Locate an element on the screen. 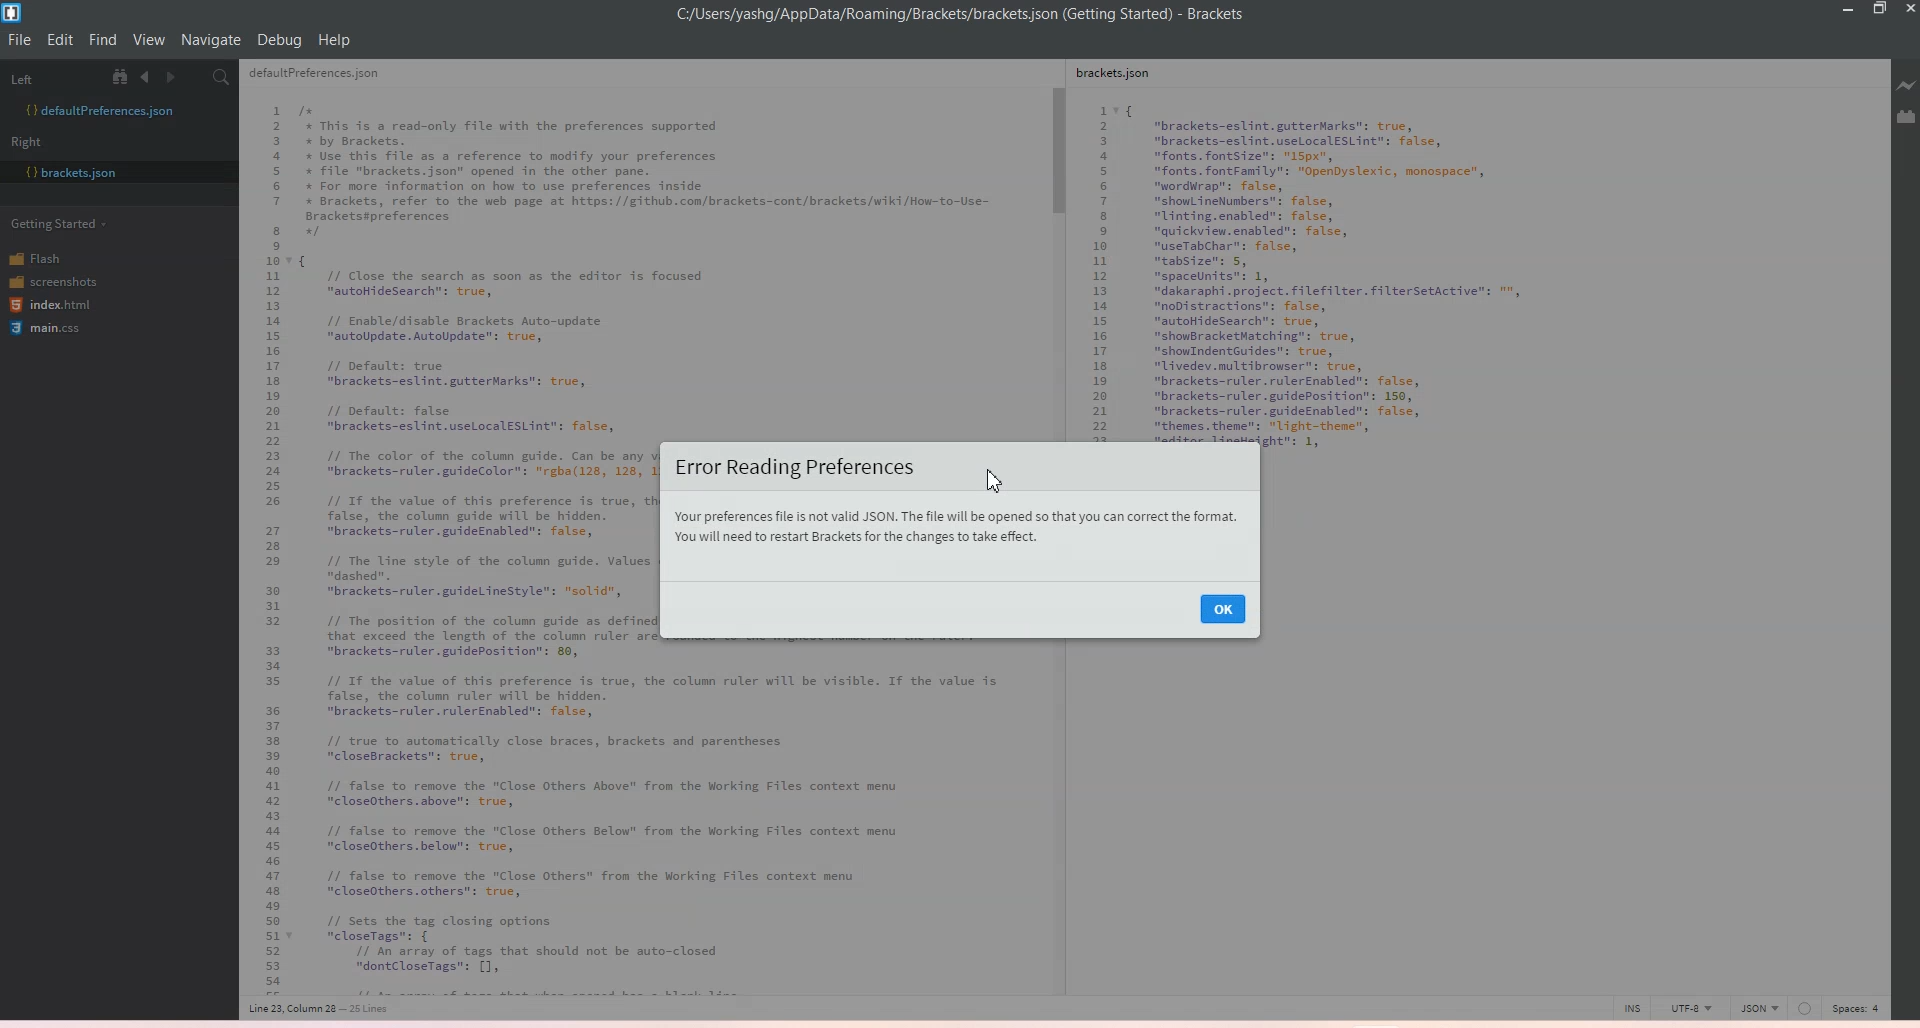 This screenshot has width=1920, height=1028. Right is located at coordinates (33, 141).